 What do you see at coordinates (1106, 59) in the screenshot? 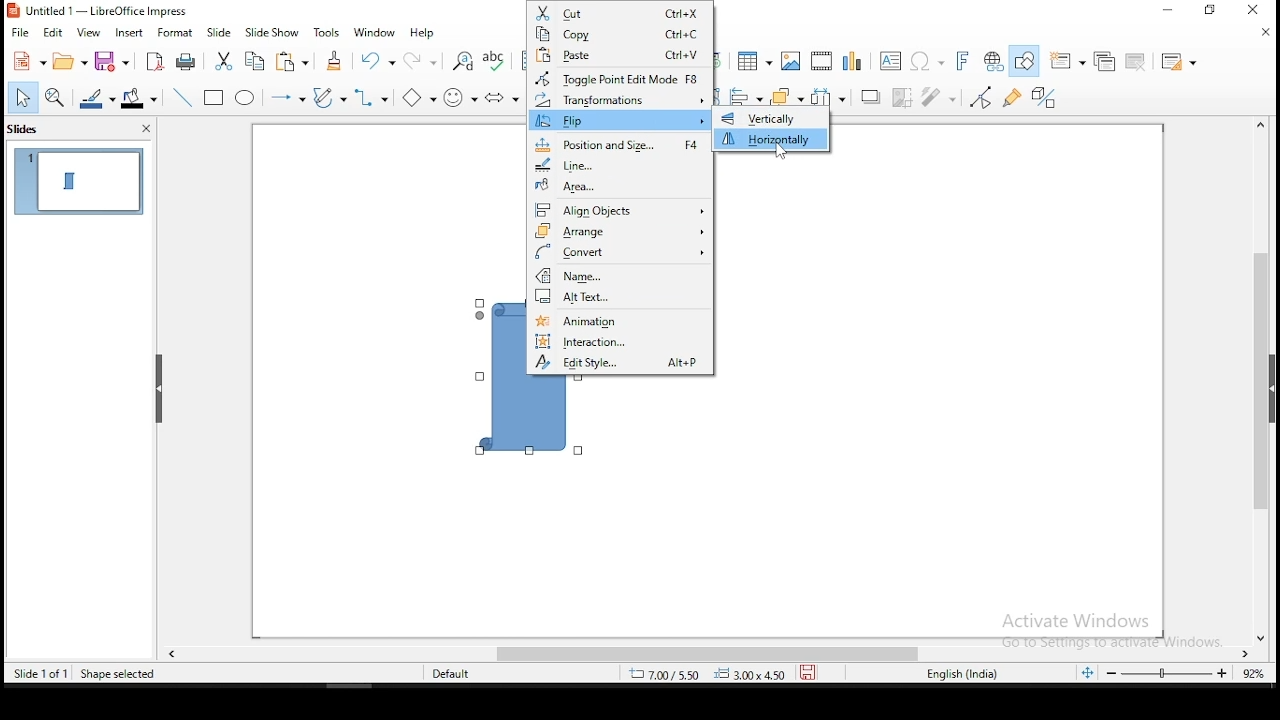
I see `duplicate slide` at bounding box center [1106, 59].